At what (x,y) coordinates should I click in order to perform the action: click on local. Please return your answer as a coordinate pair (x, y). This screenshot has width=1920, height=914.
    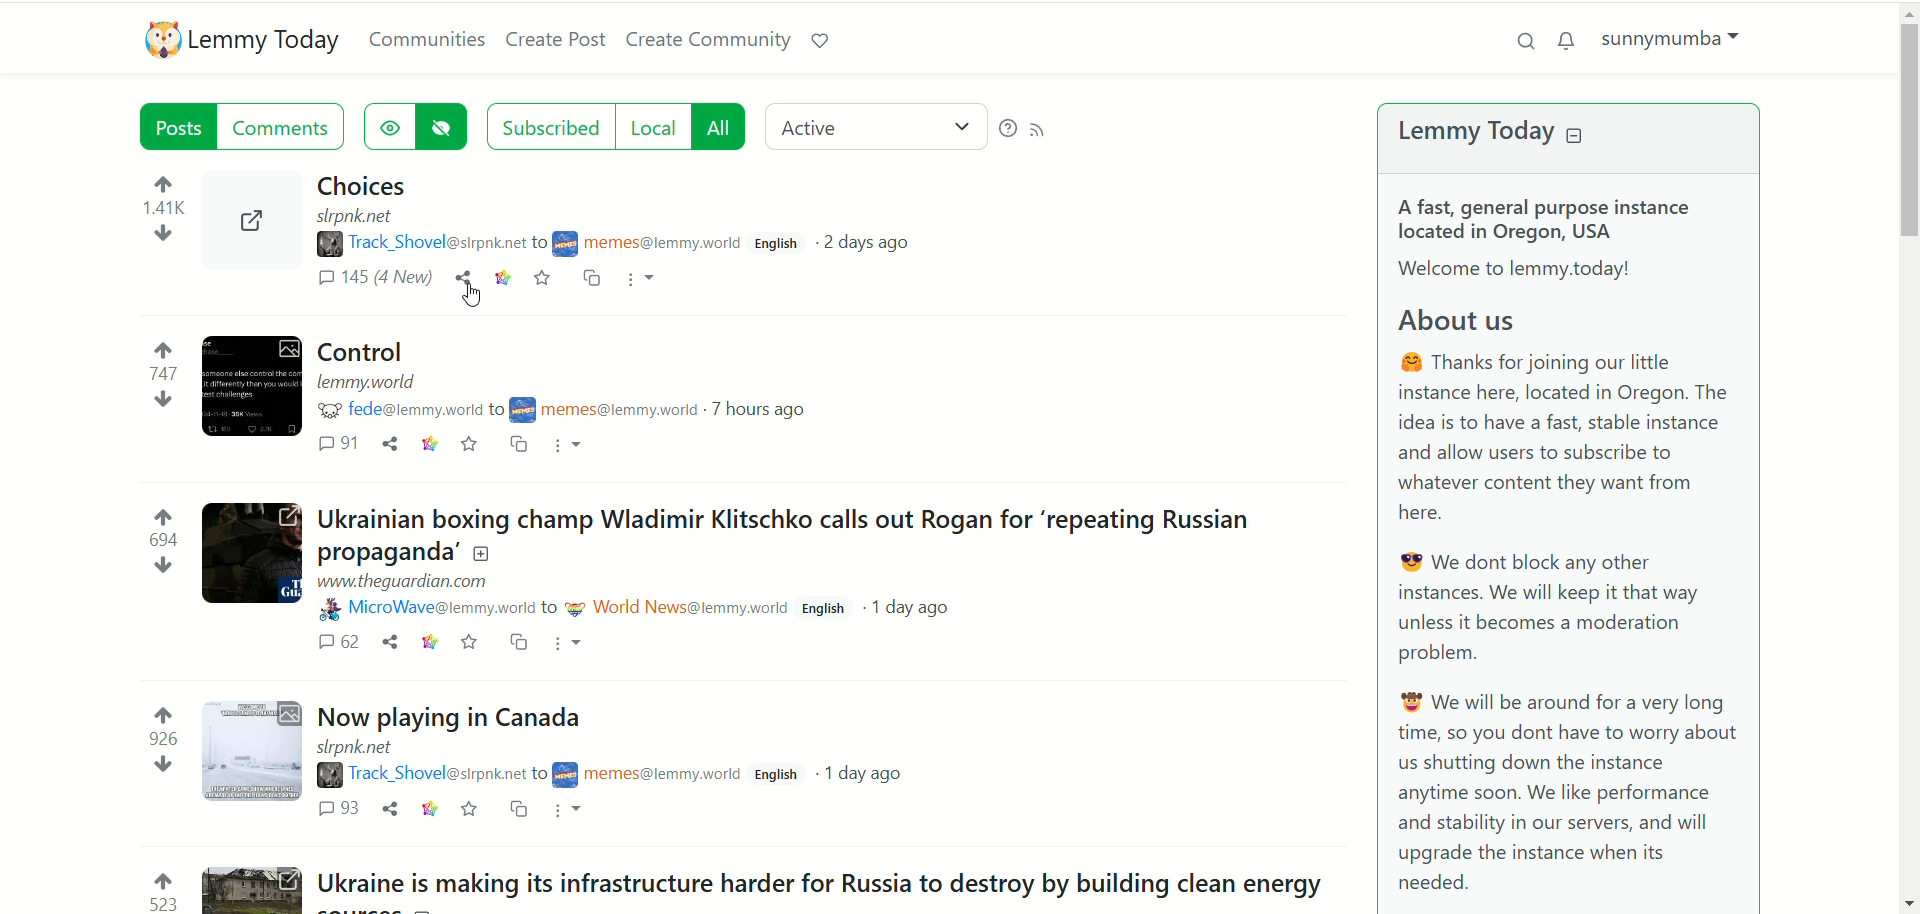
    Looking at the image, I should click on (651, 125).